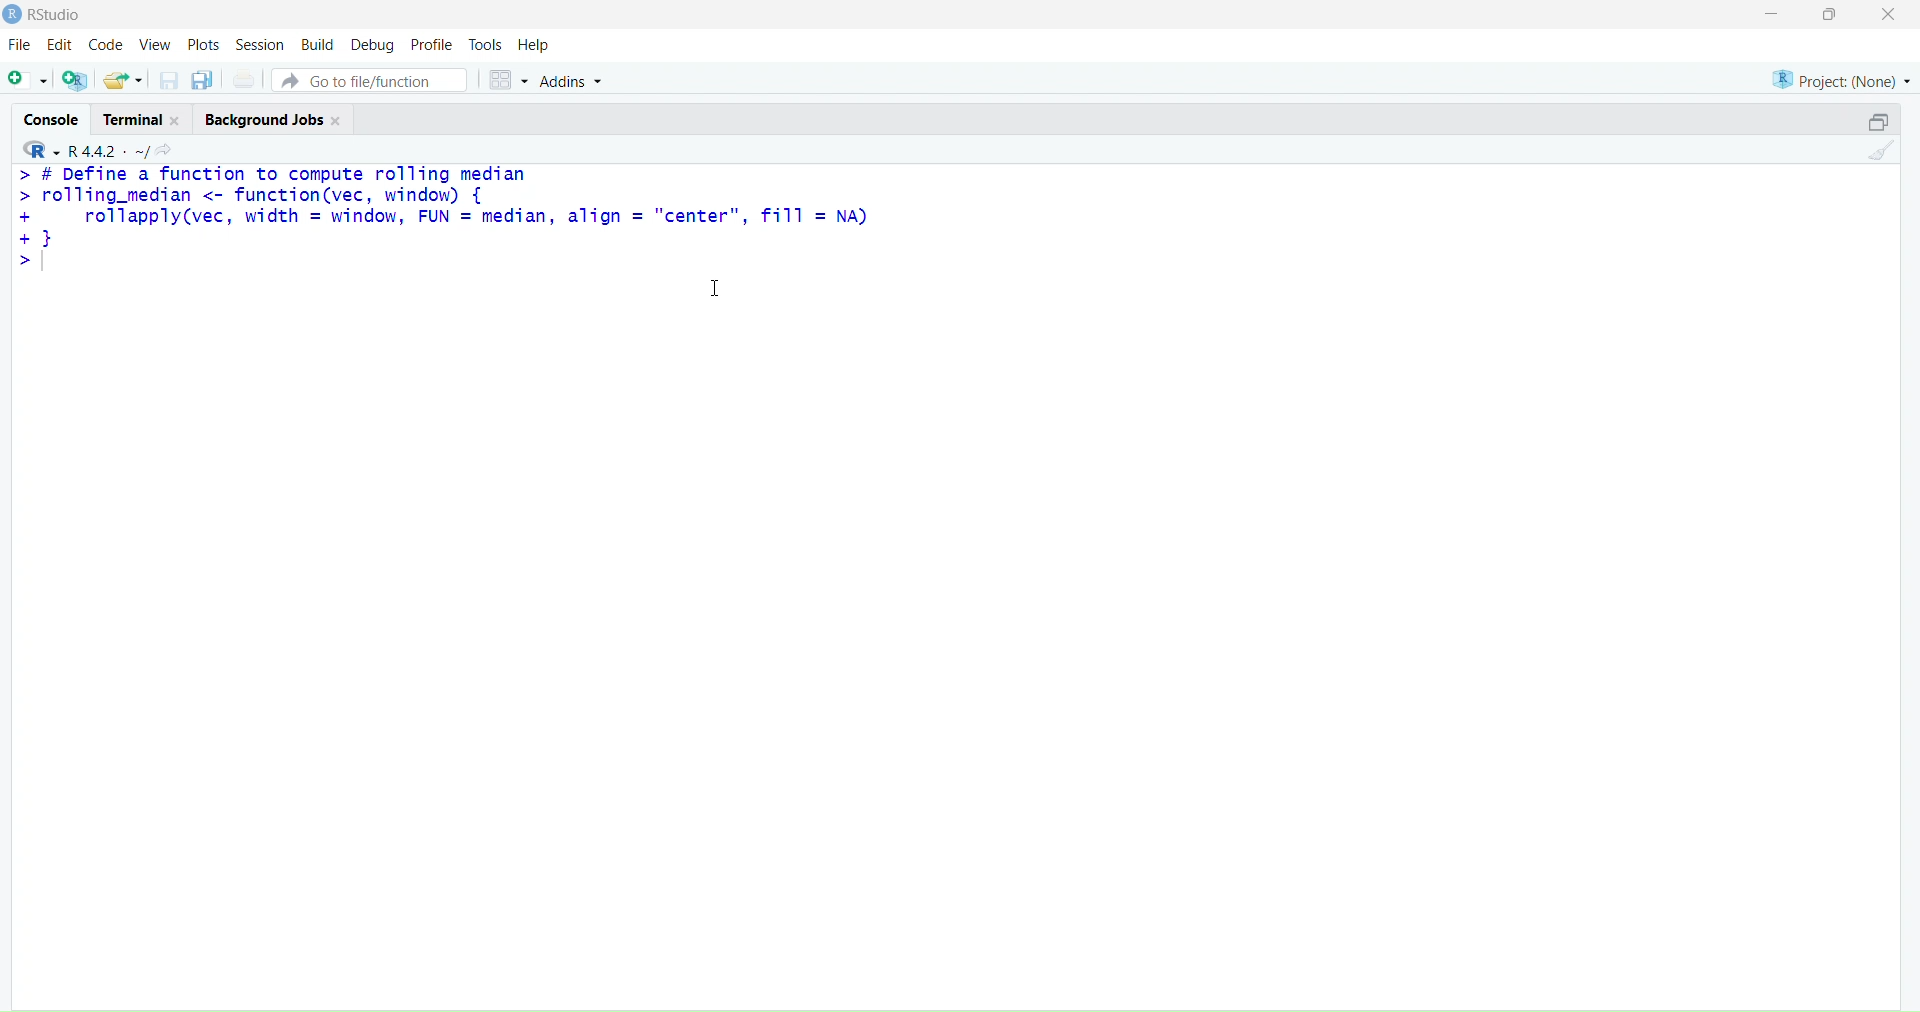 The image size is (1920, 1012). Describe the element at coordinates (28, 80) in the screenshot. I see `add file as` at that location.